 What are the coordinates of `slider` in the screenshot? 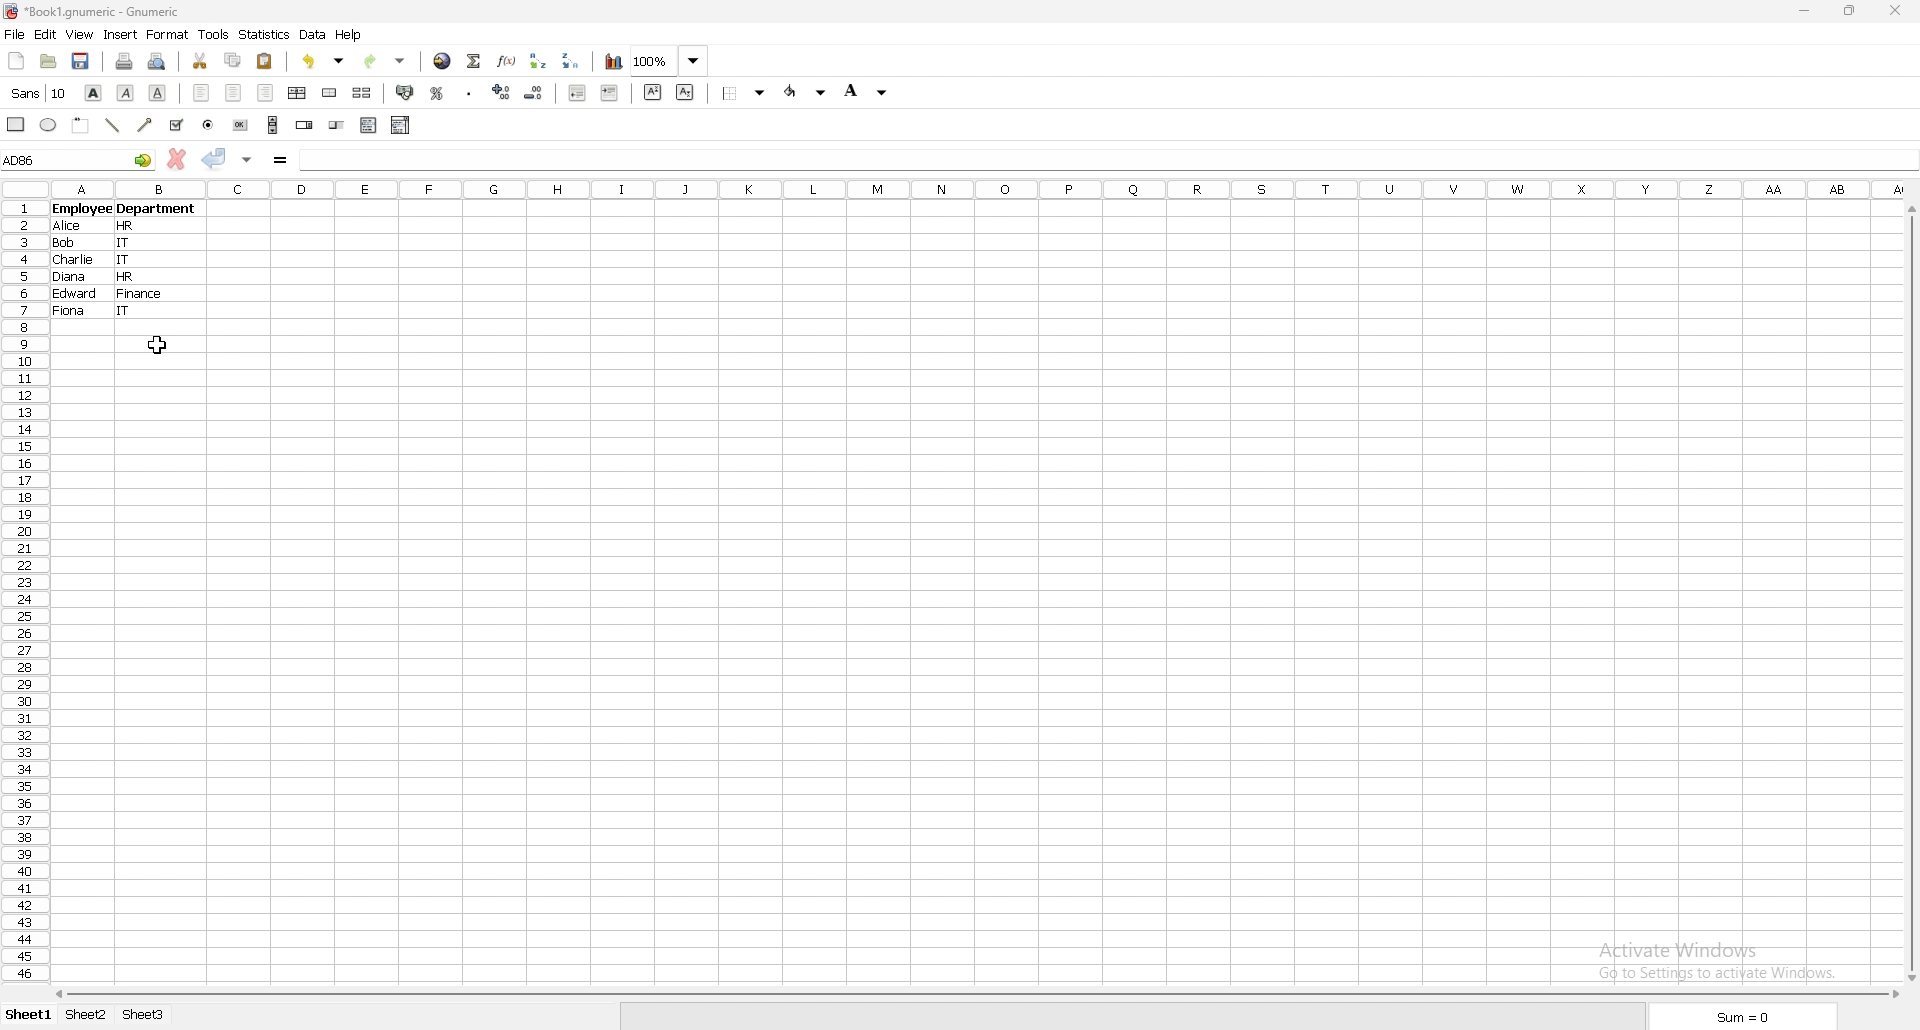 It's located at (338, 126).